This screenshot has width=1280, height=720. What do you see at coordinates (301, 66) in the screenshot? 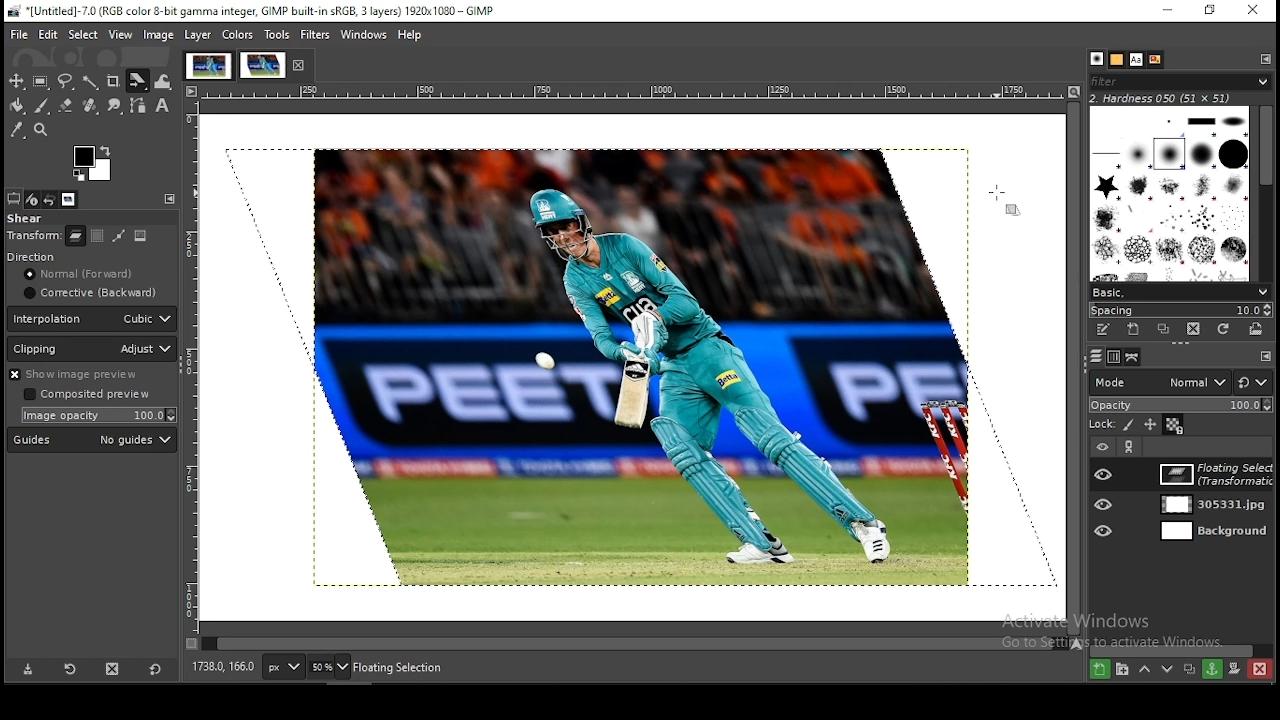
I see `close` at bounding box center [301, 66].